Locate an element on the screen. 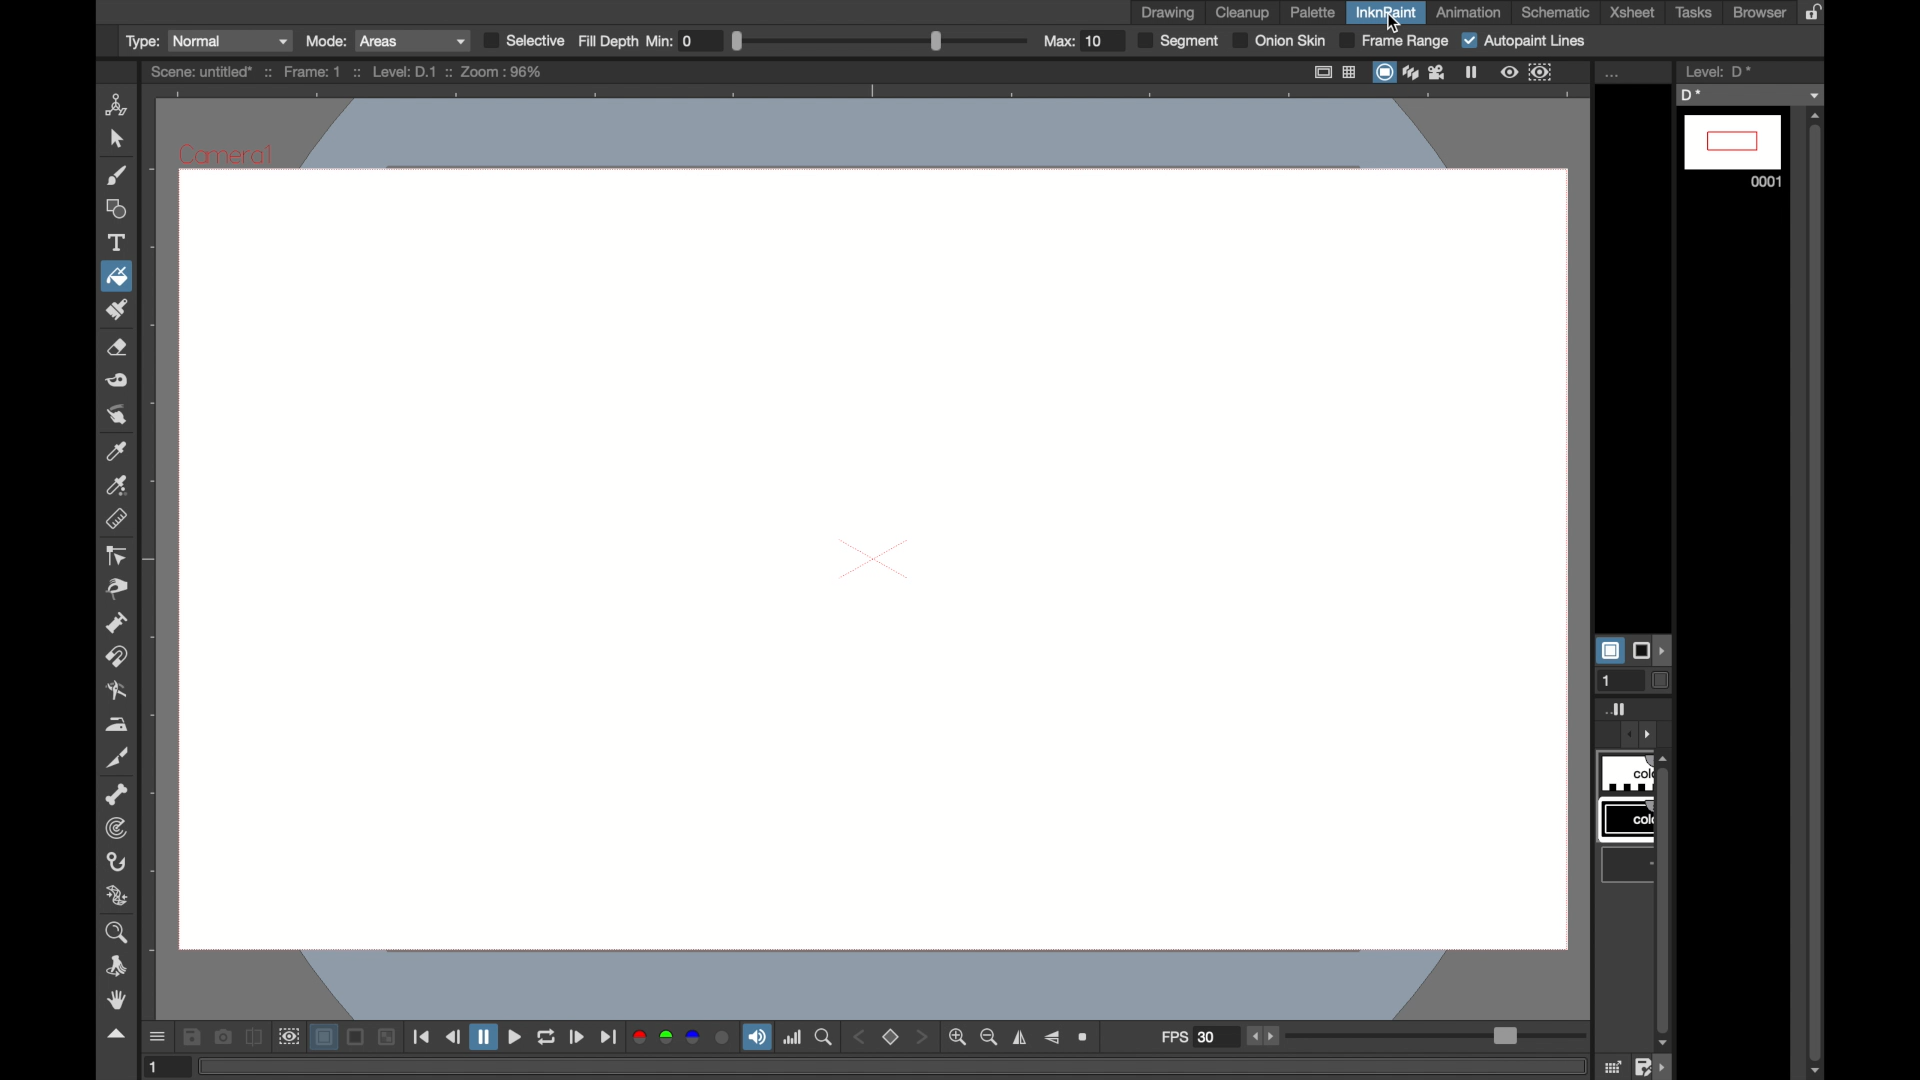  min is located at coordinates (673, 40).